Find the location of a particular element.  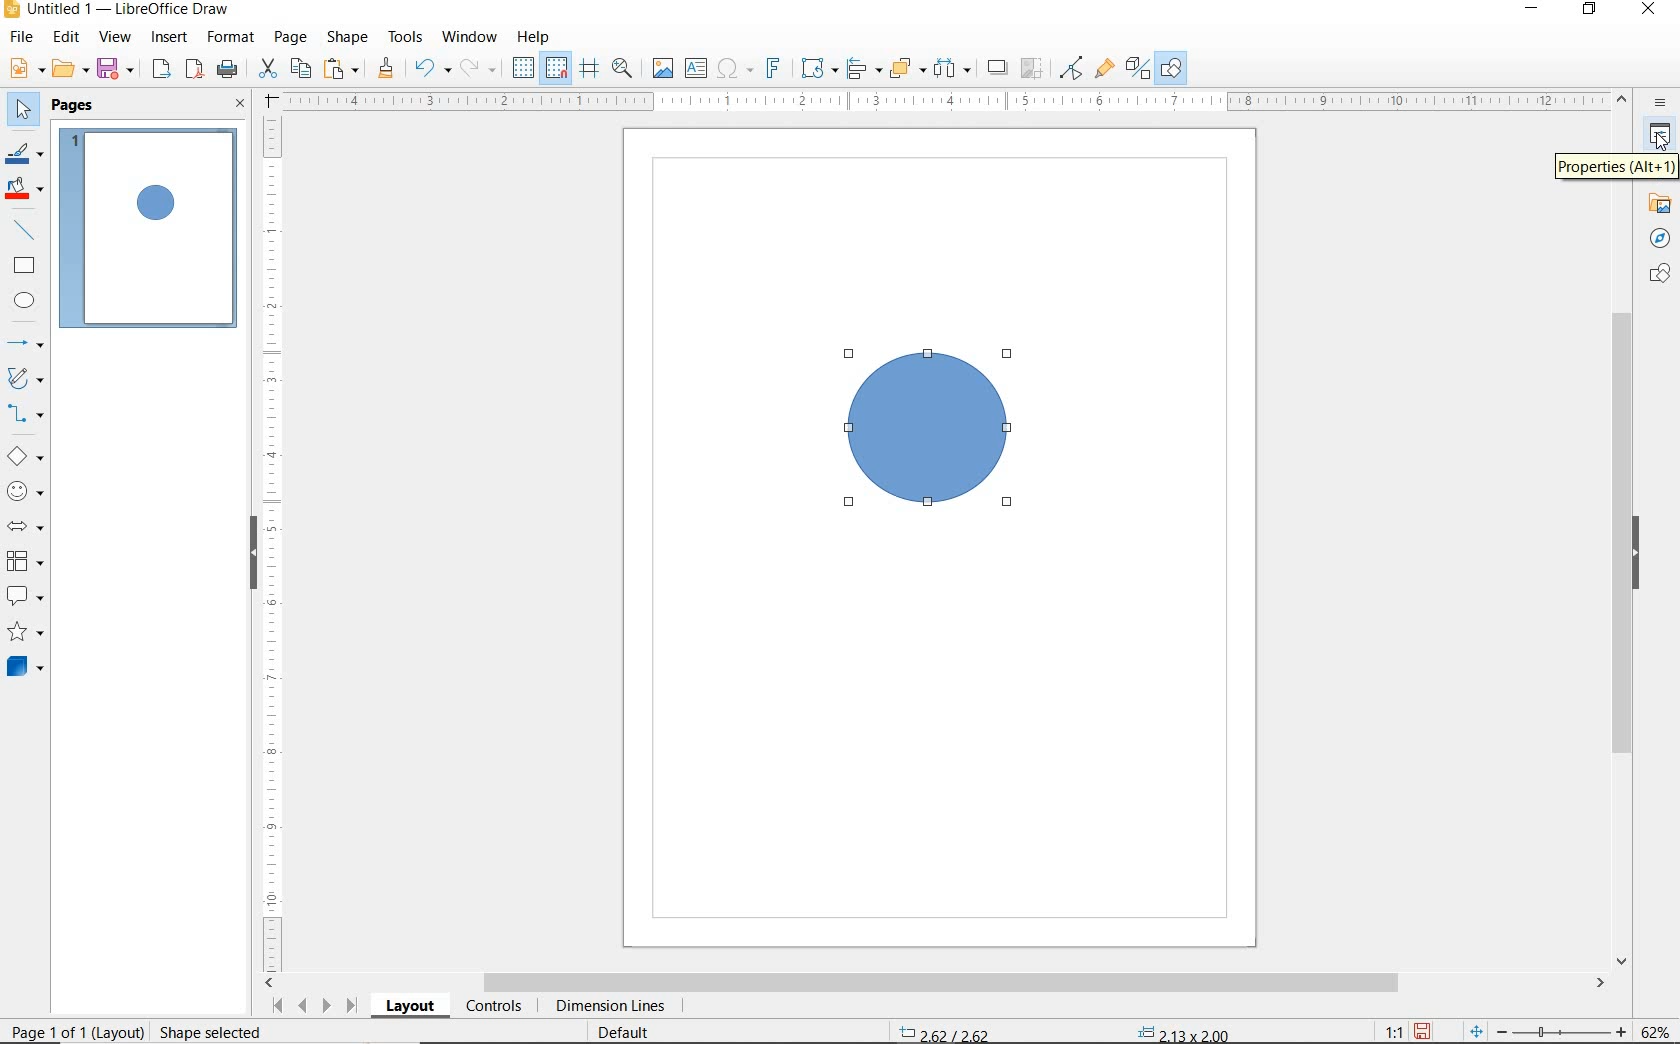

ELLIPSE is located at coordinates (27, 303).